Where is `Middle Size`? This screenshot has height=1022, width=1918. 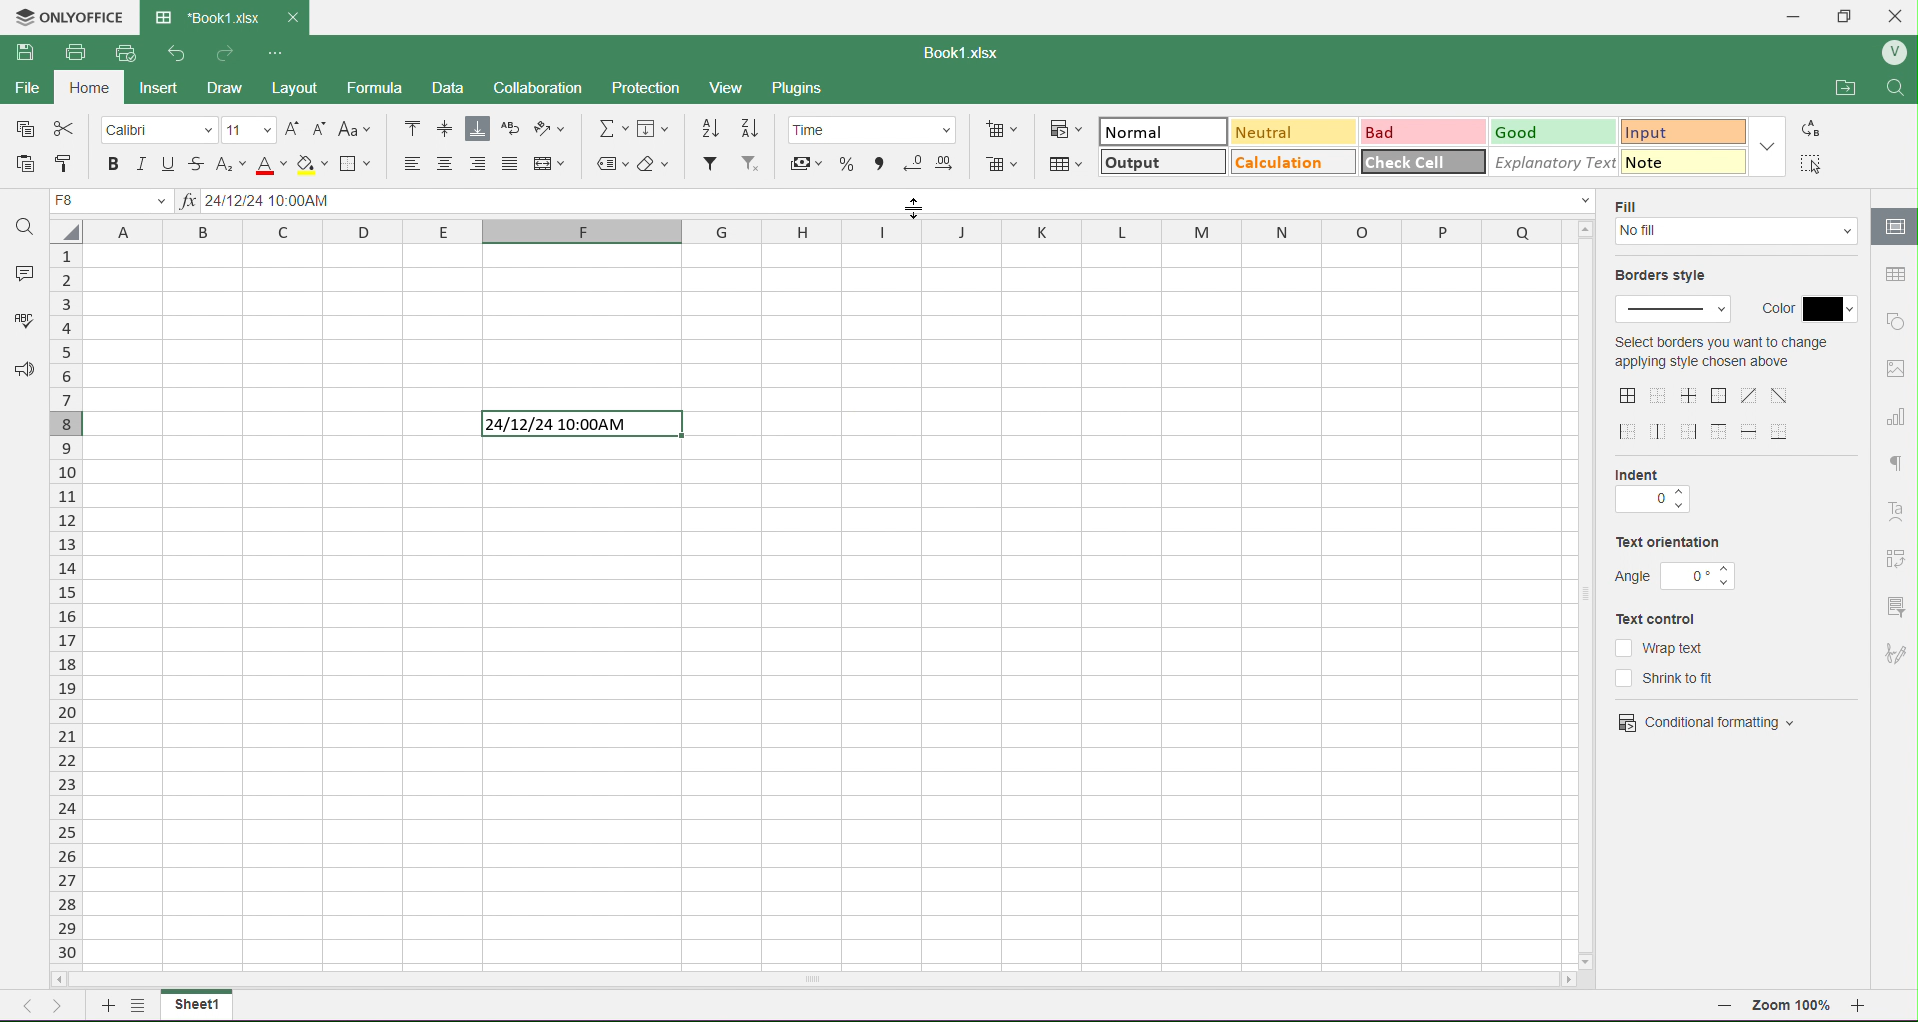 Middle Size is located at coordinates (443, 128).